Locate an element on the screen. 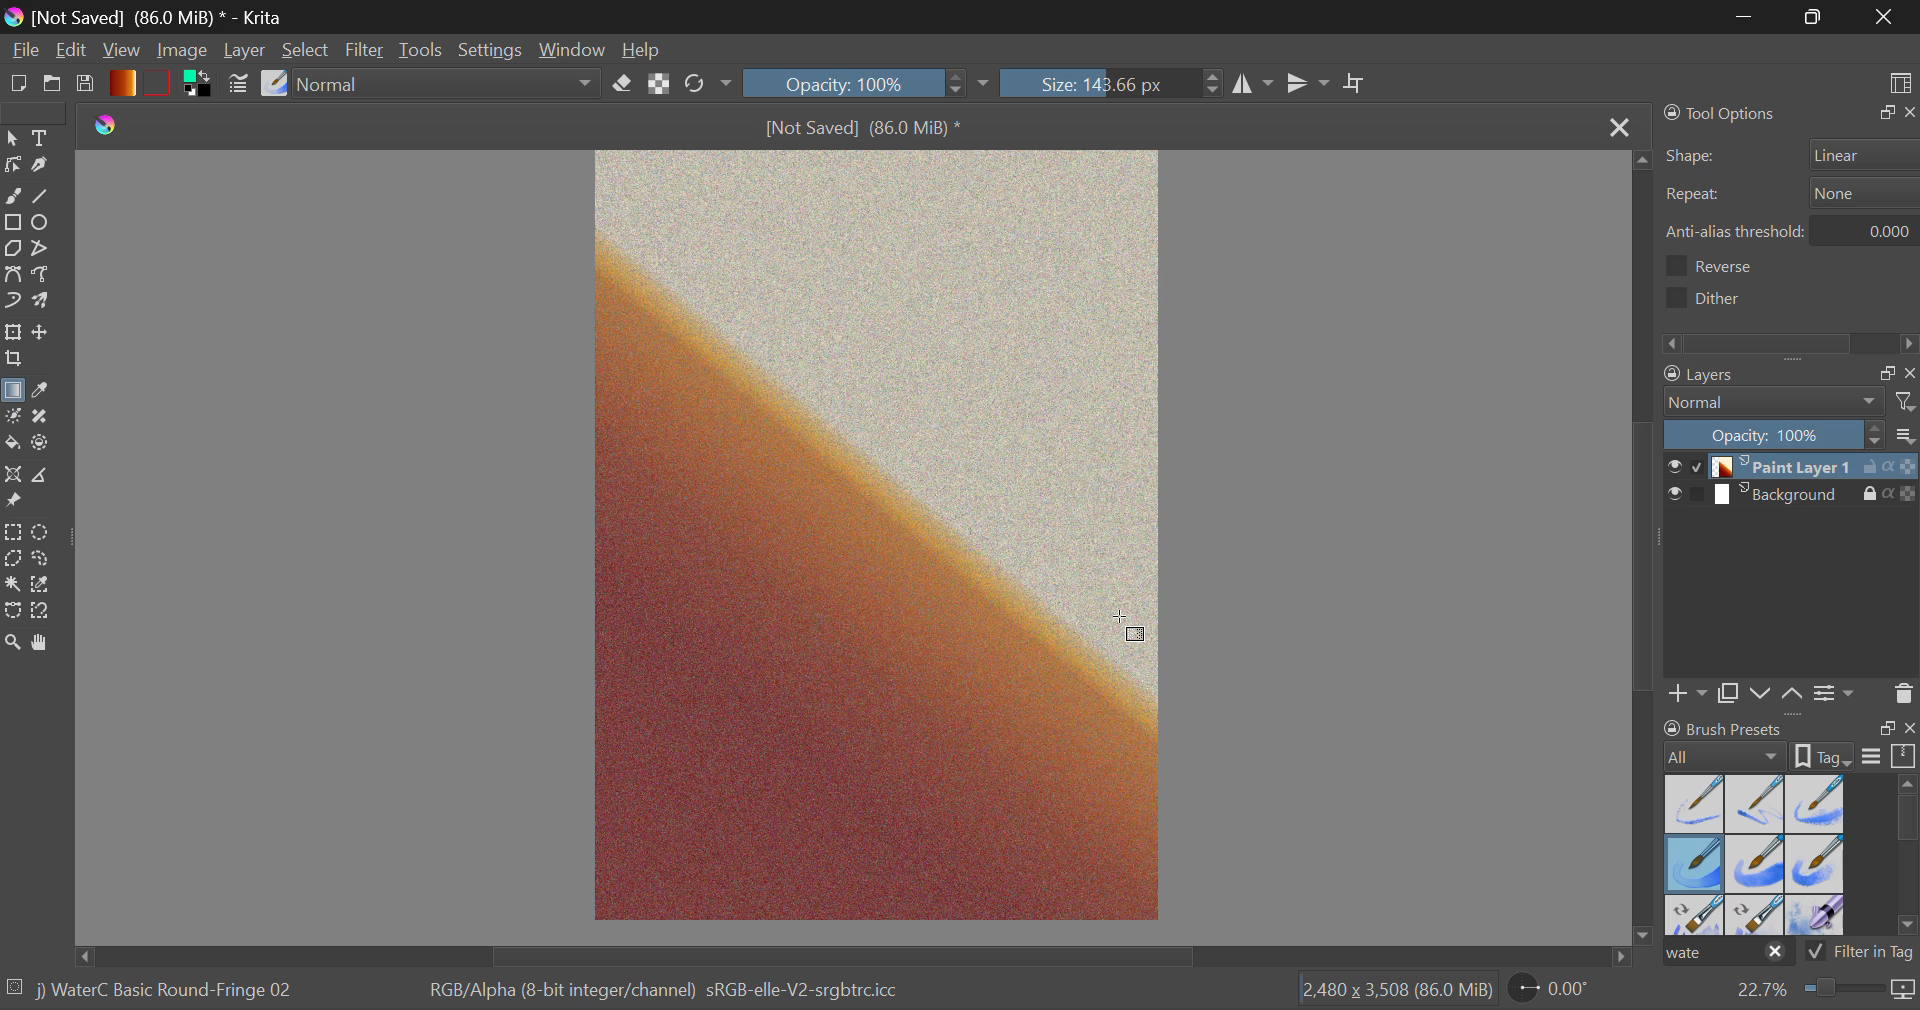 Image resolution: width=1920 pixels, height=1010 pixels. Continuous Selection is located at coordinates (12, 587).